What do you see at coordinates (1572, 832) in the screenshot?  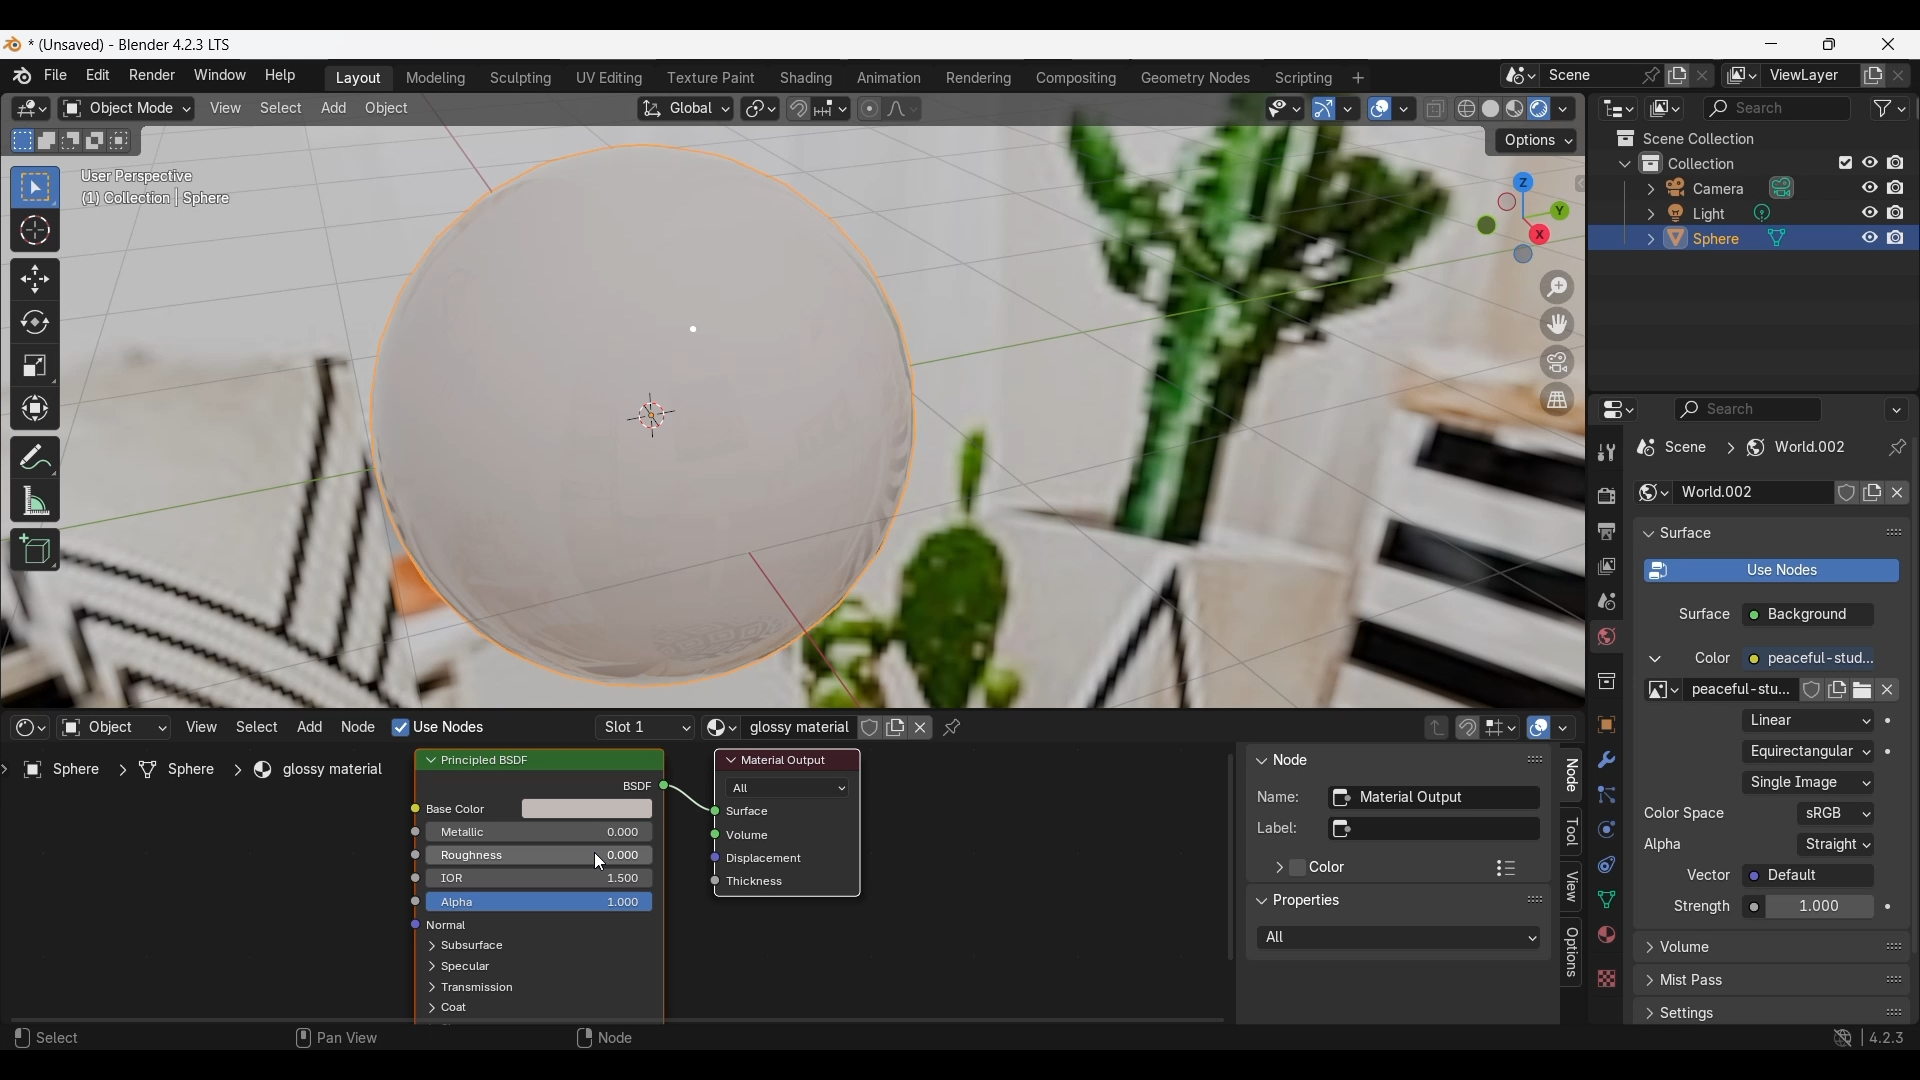 I see `Tool panel` at bounding box center [1572, 832].